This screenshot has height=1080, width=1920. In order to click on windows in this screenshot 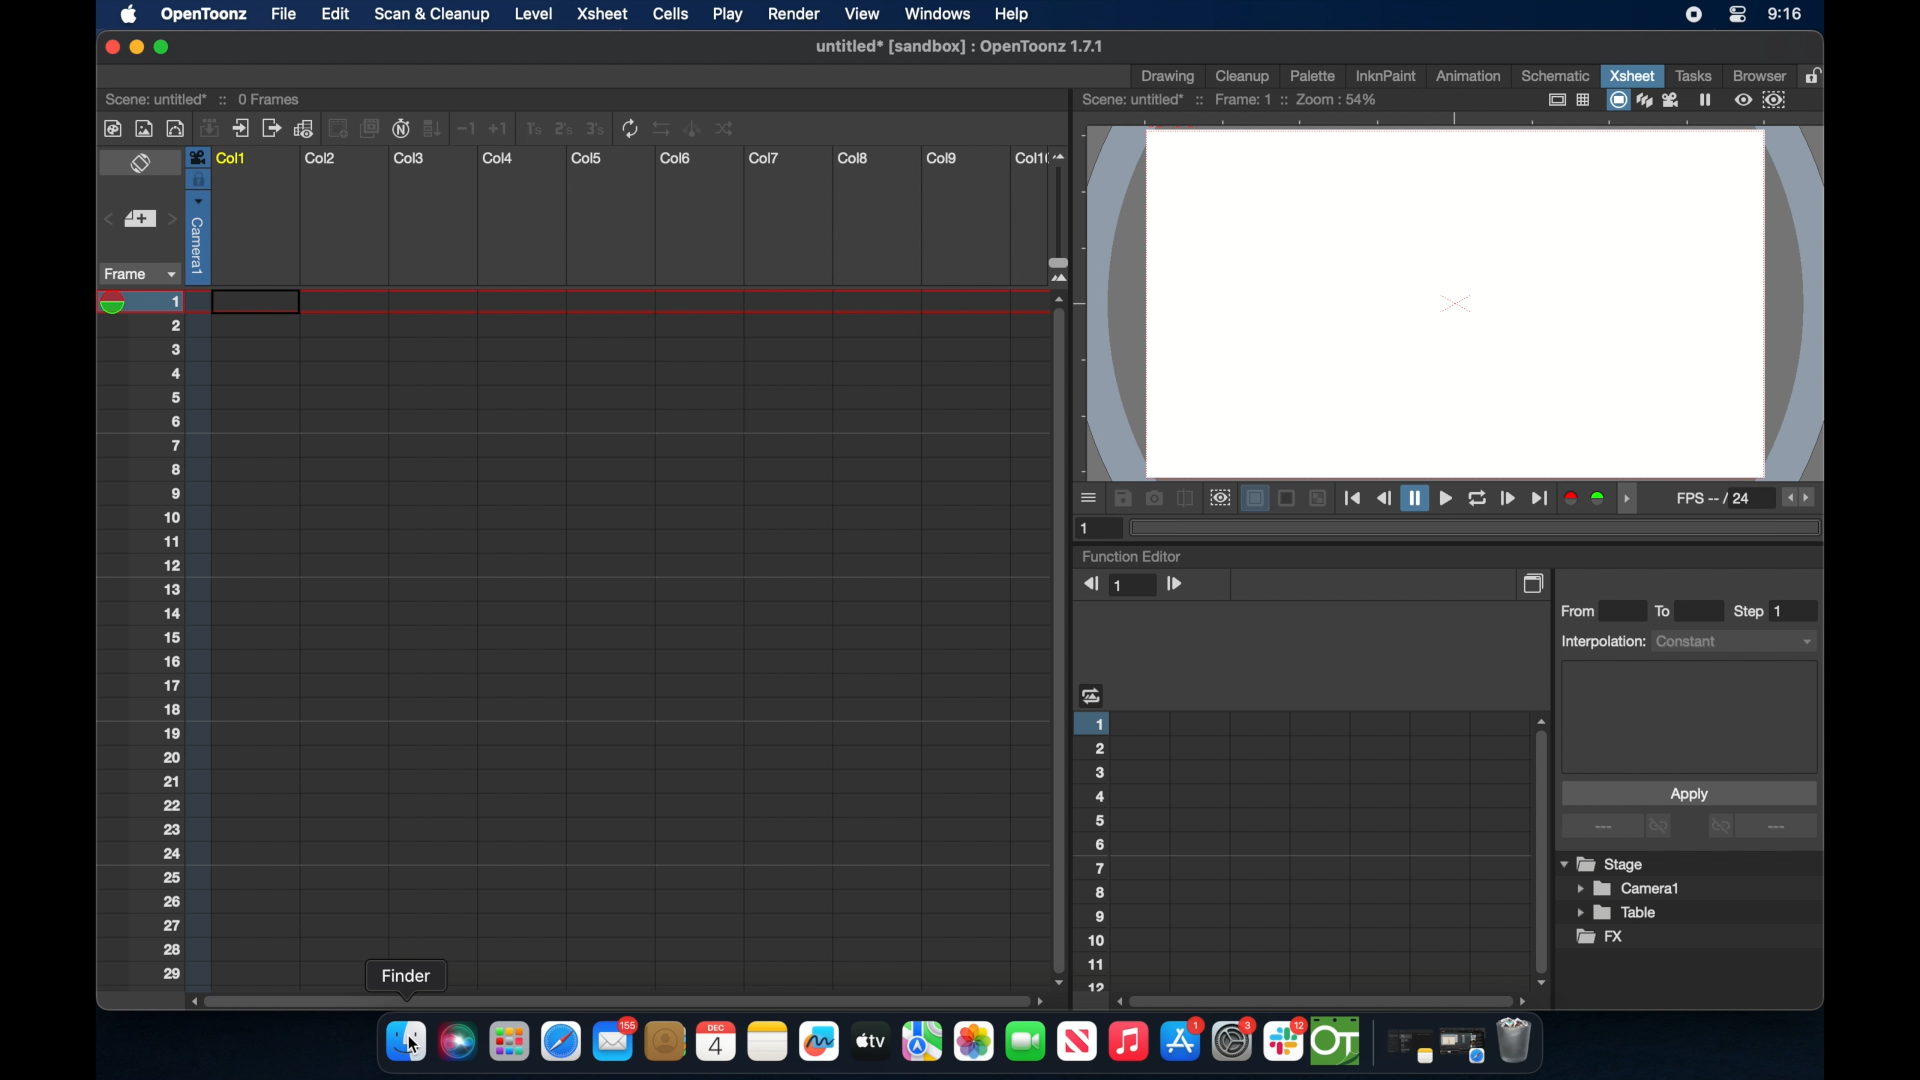, I will do `click(937, 14)`.